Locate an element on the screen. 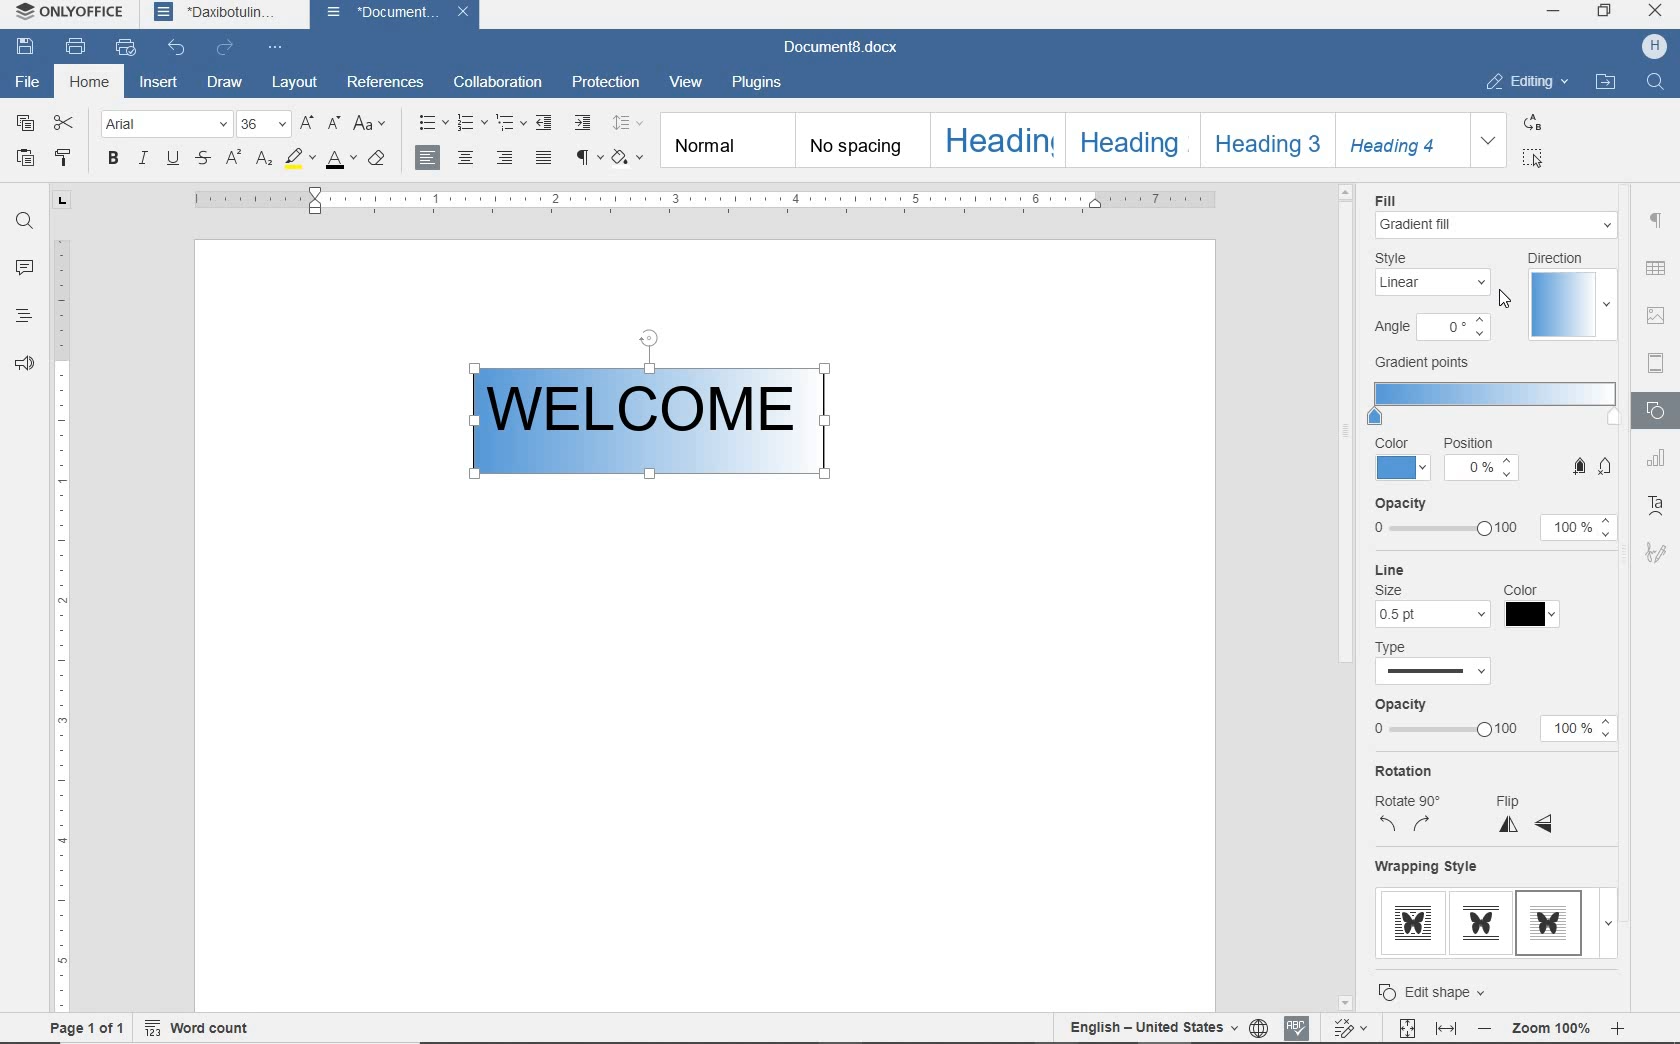 The image size is (1680, 1044). Angle is located at coordinates (1389, 328).